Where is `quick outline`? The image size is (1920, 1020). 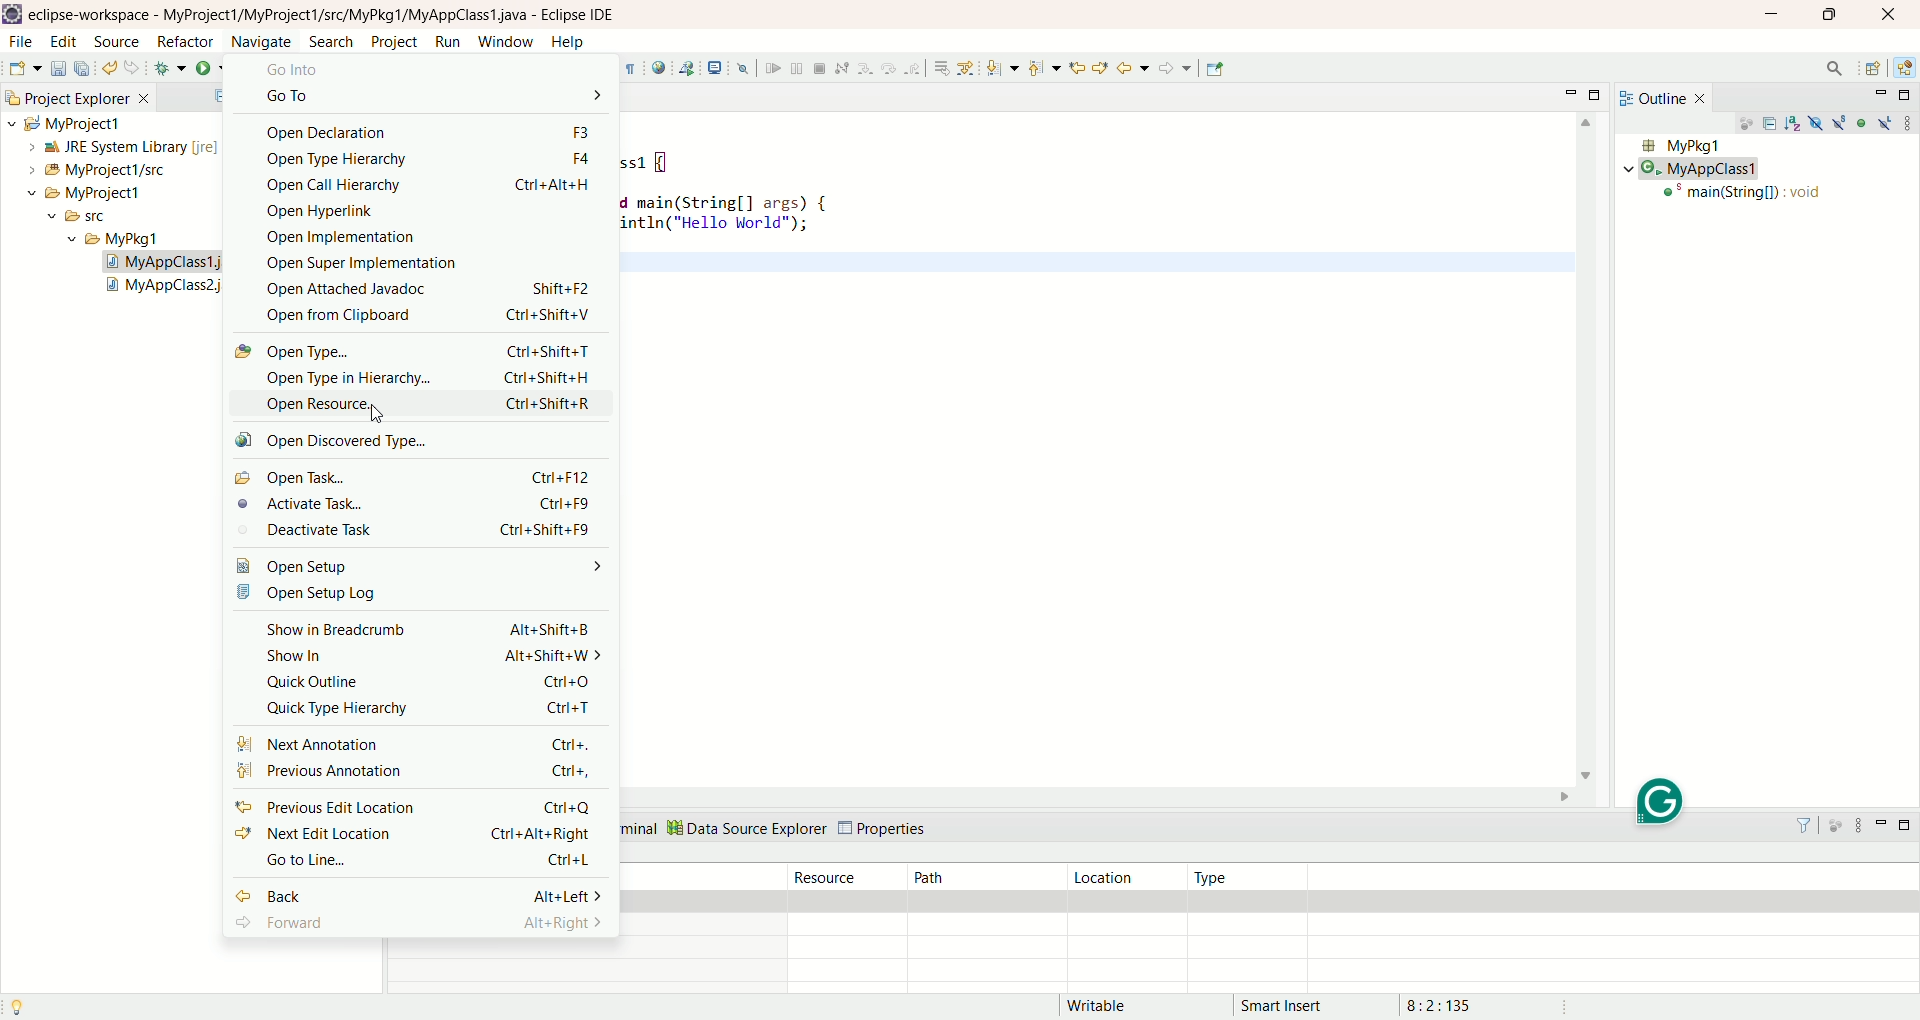 quick outline is located at coordinates (418, 682).